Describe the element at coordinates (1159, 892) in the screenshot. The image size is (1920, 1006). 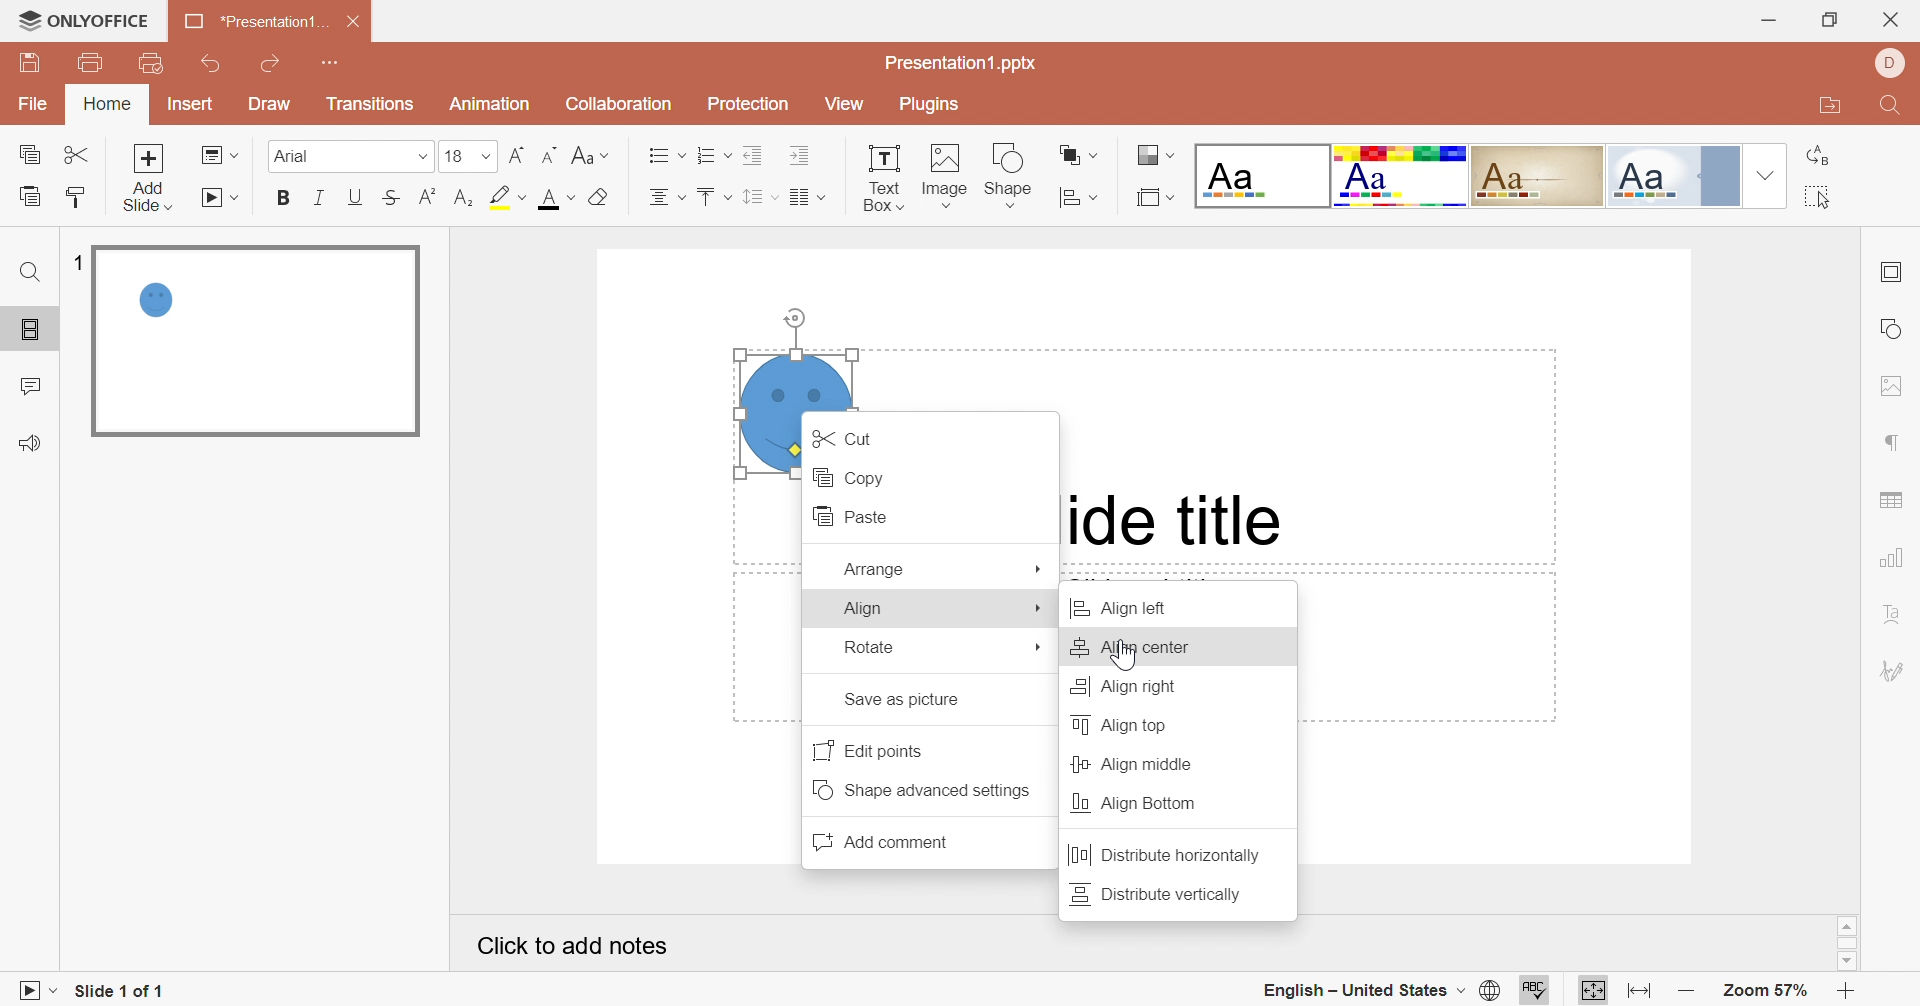
I see `Distribute vertically` at that location.